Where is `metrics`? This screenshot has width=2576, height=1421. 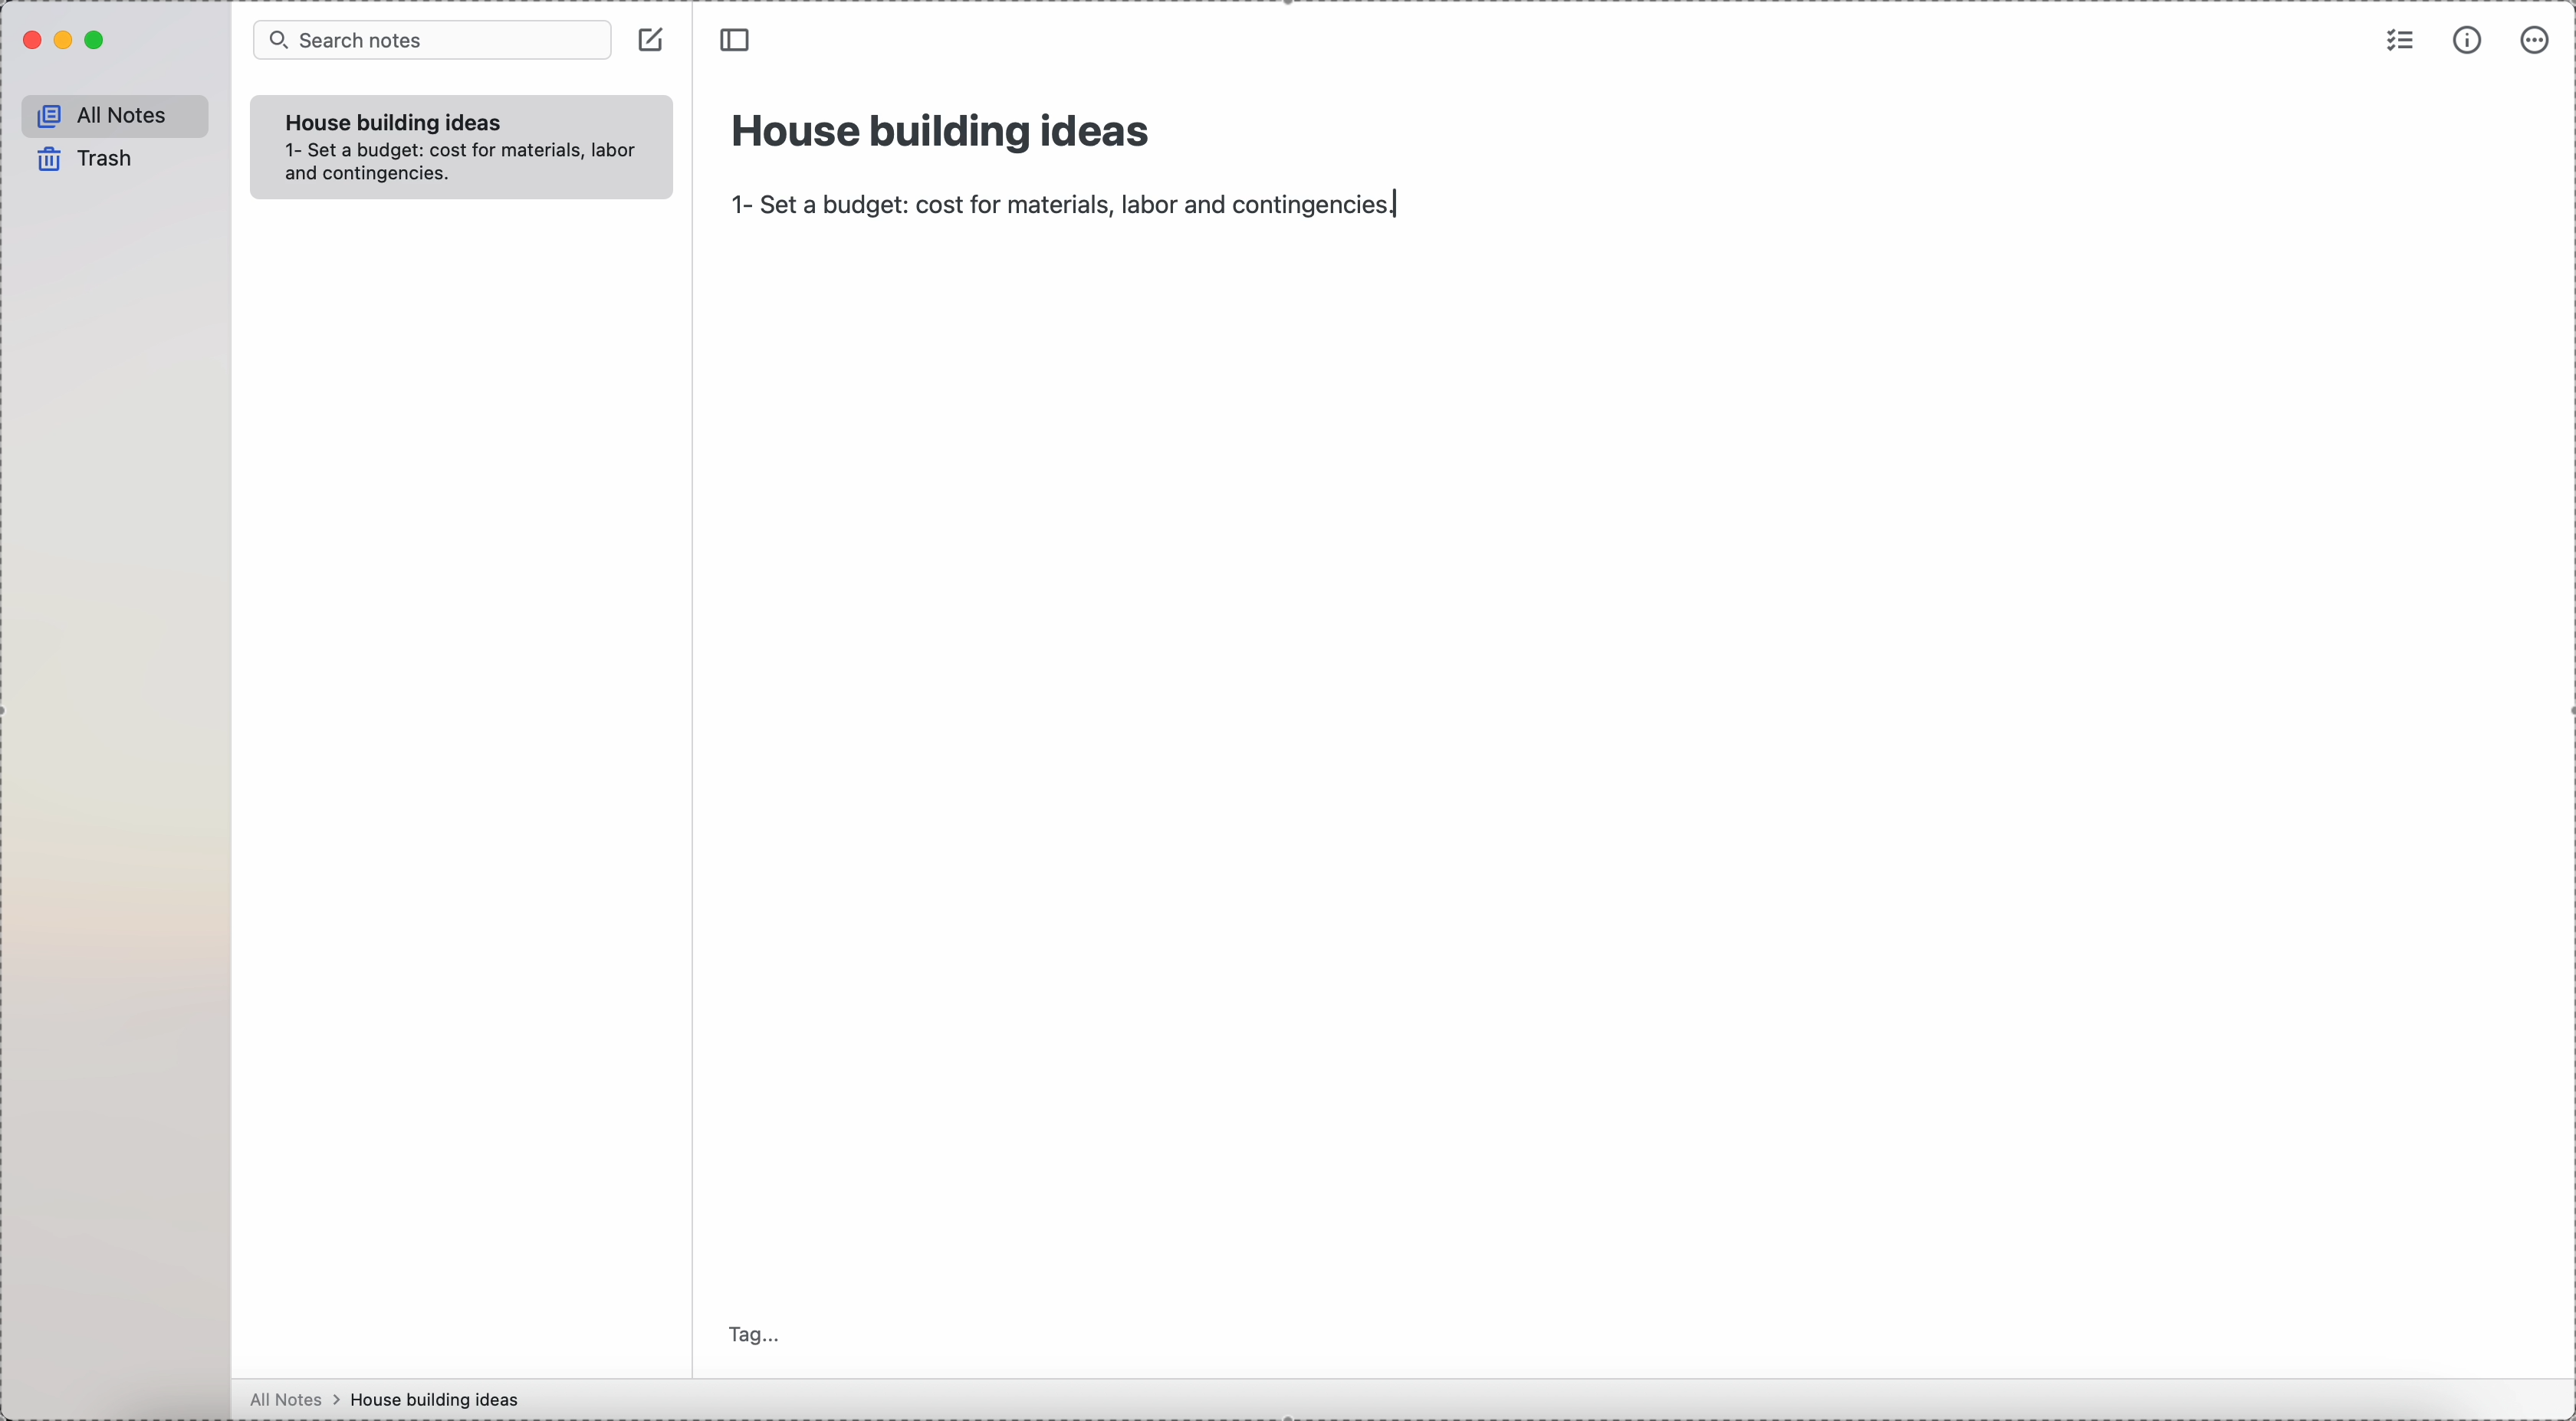 metrics is located at coordinates (2467, 43).